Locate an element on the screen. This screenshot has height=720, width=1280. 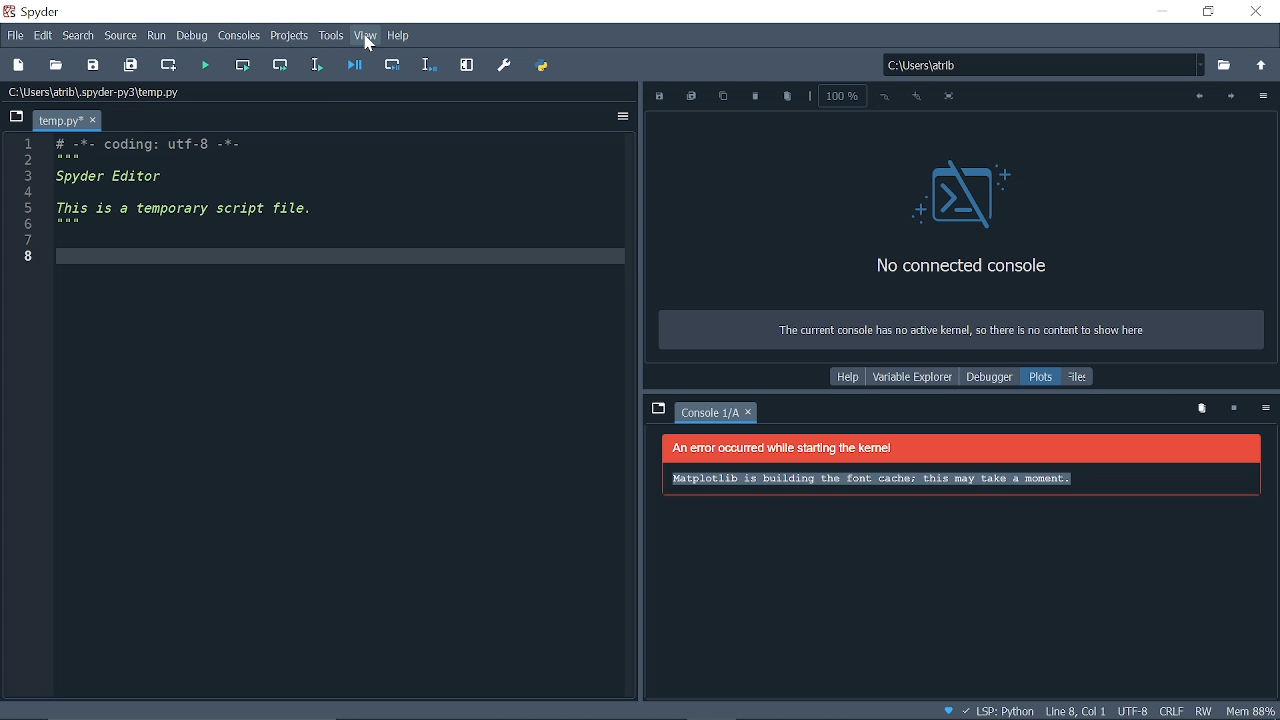
Remove all plots is located at coordinates (787, 98).